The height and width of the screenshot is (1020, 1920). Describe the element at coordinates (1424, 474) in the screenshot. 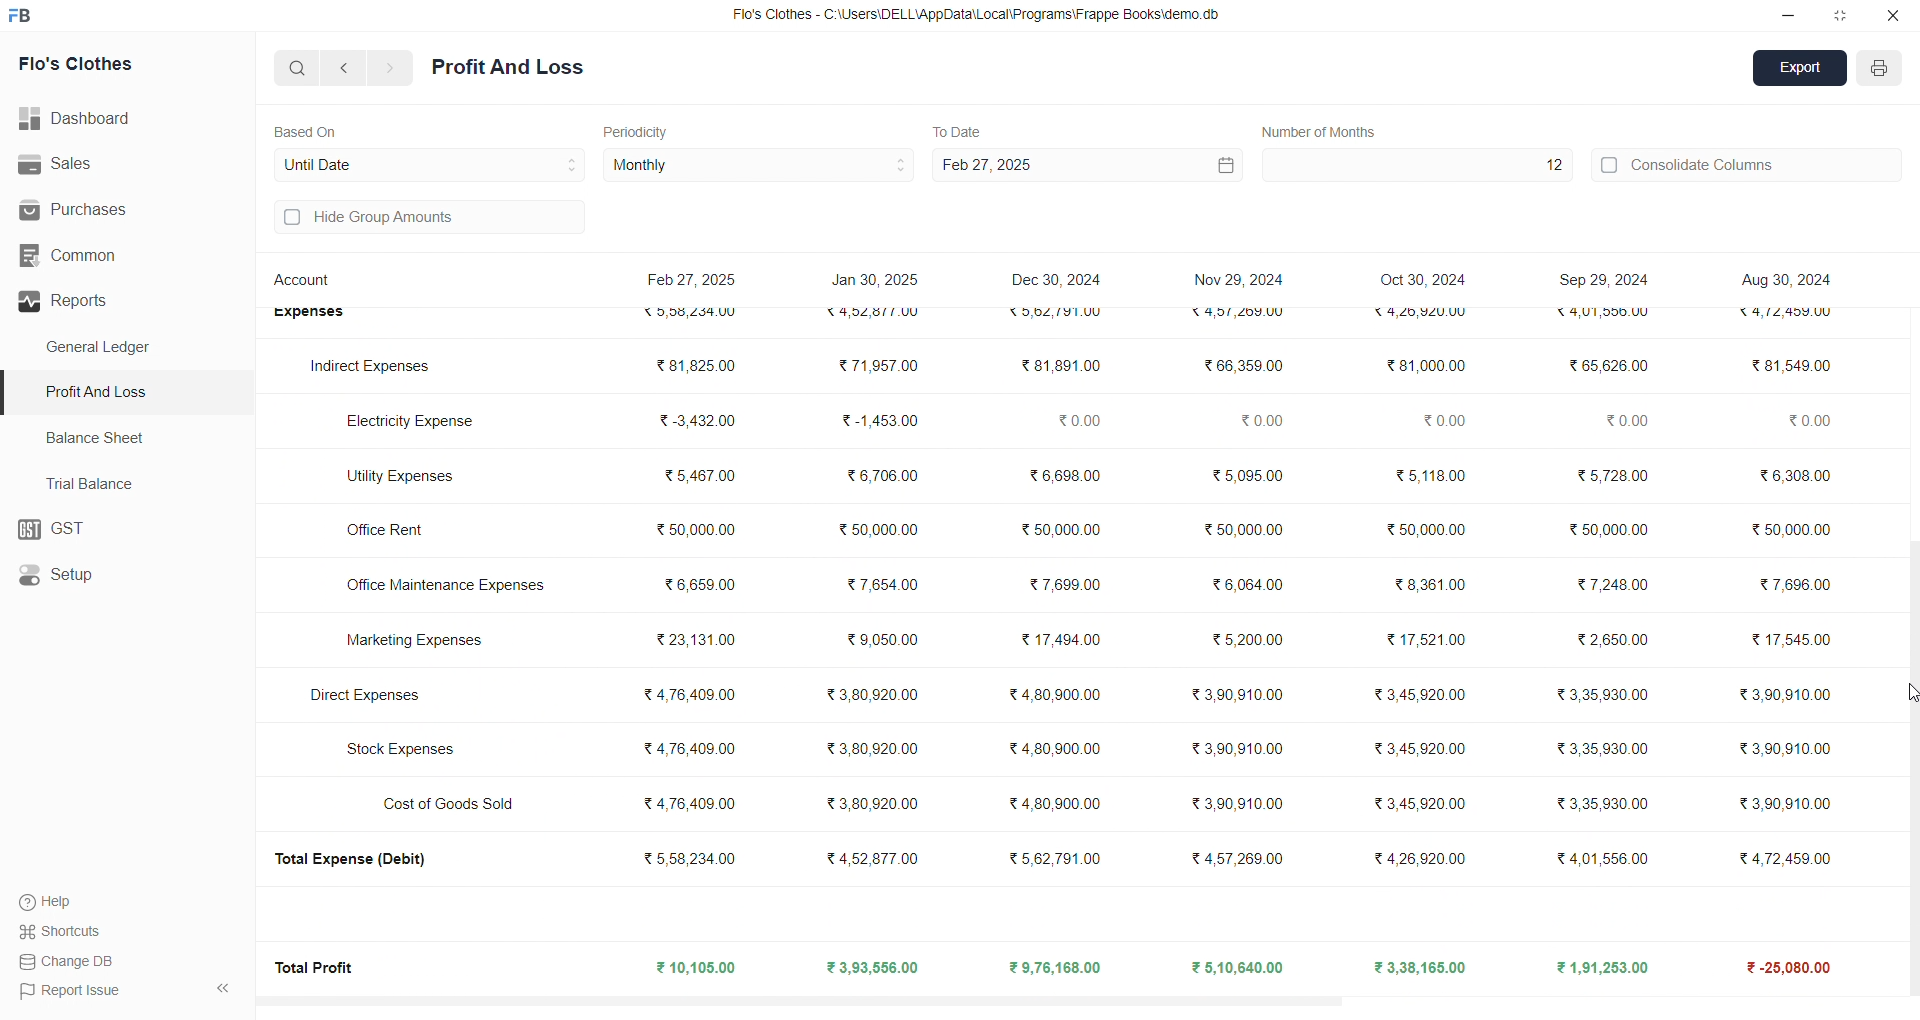

I see `₹ 5,118.00` at that location.